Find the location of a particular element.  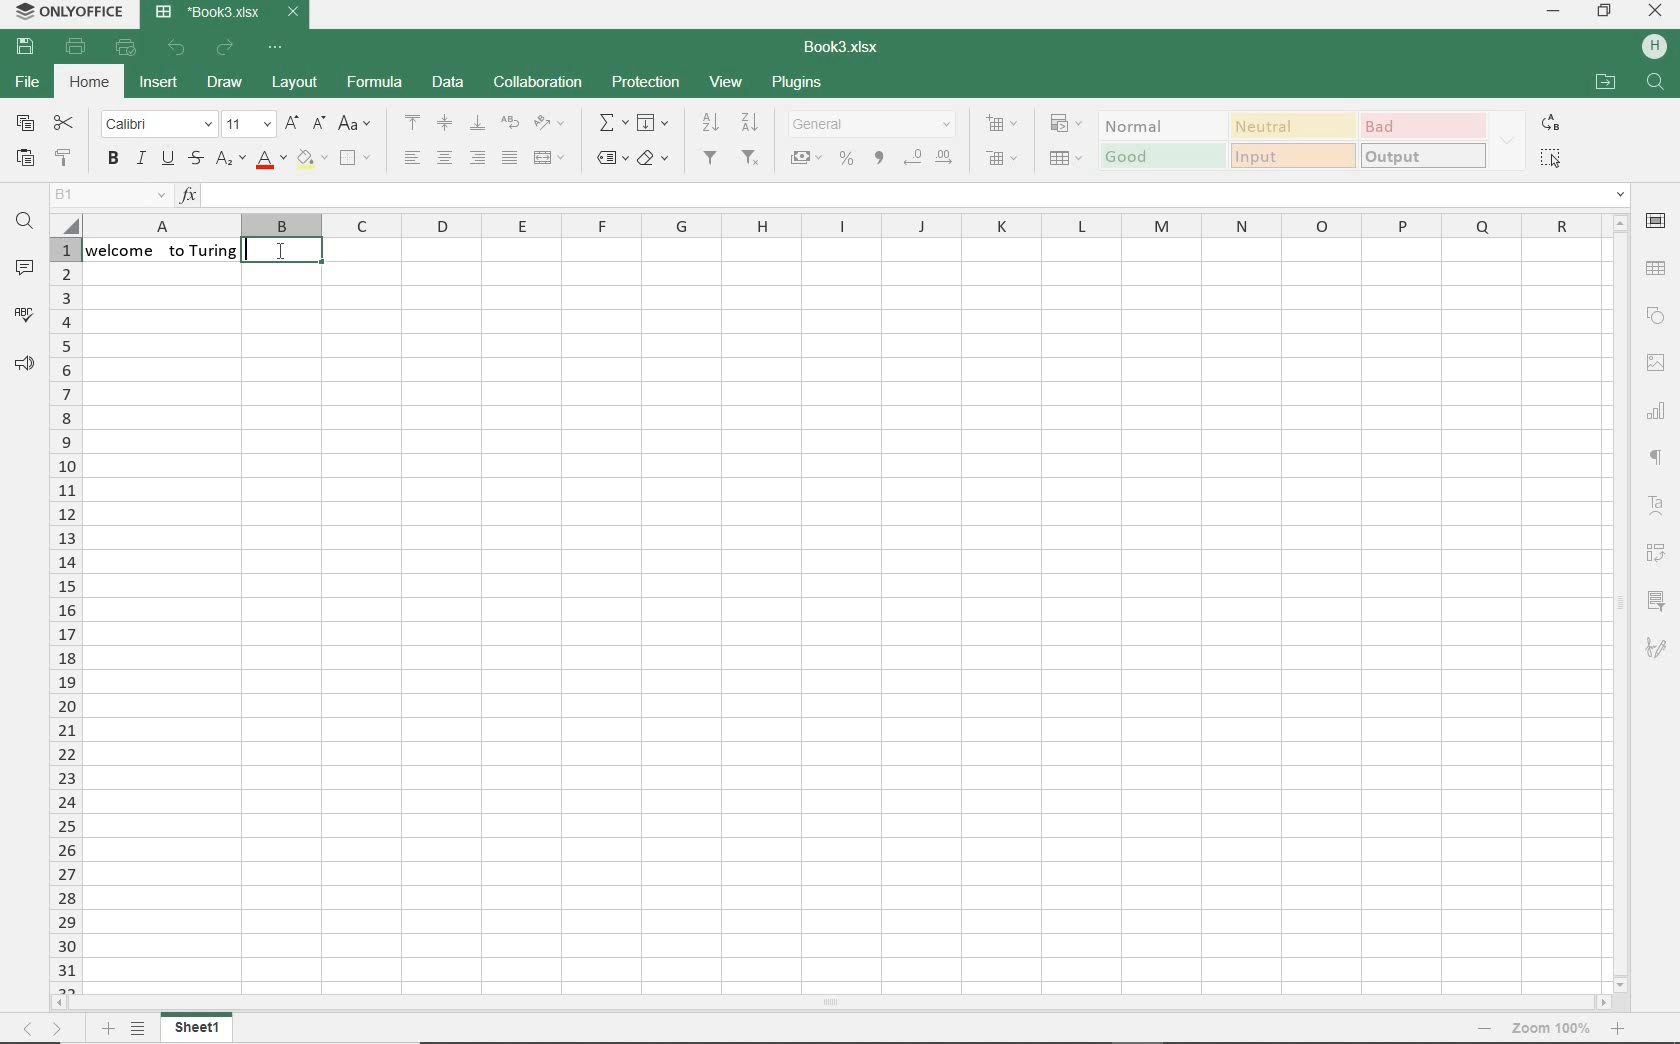

align center is located at coordinates (444, 158).